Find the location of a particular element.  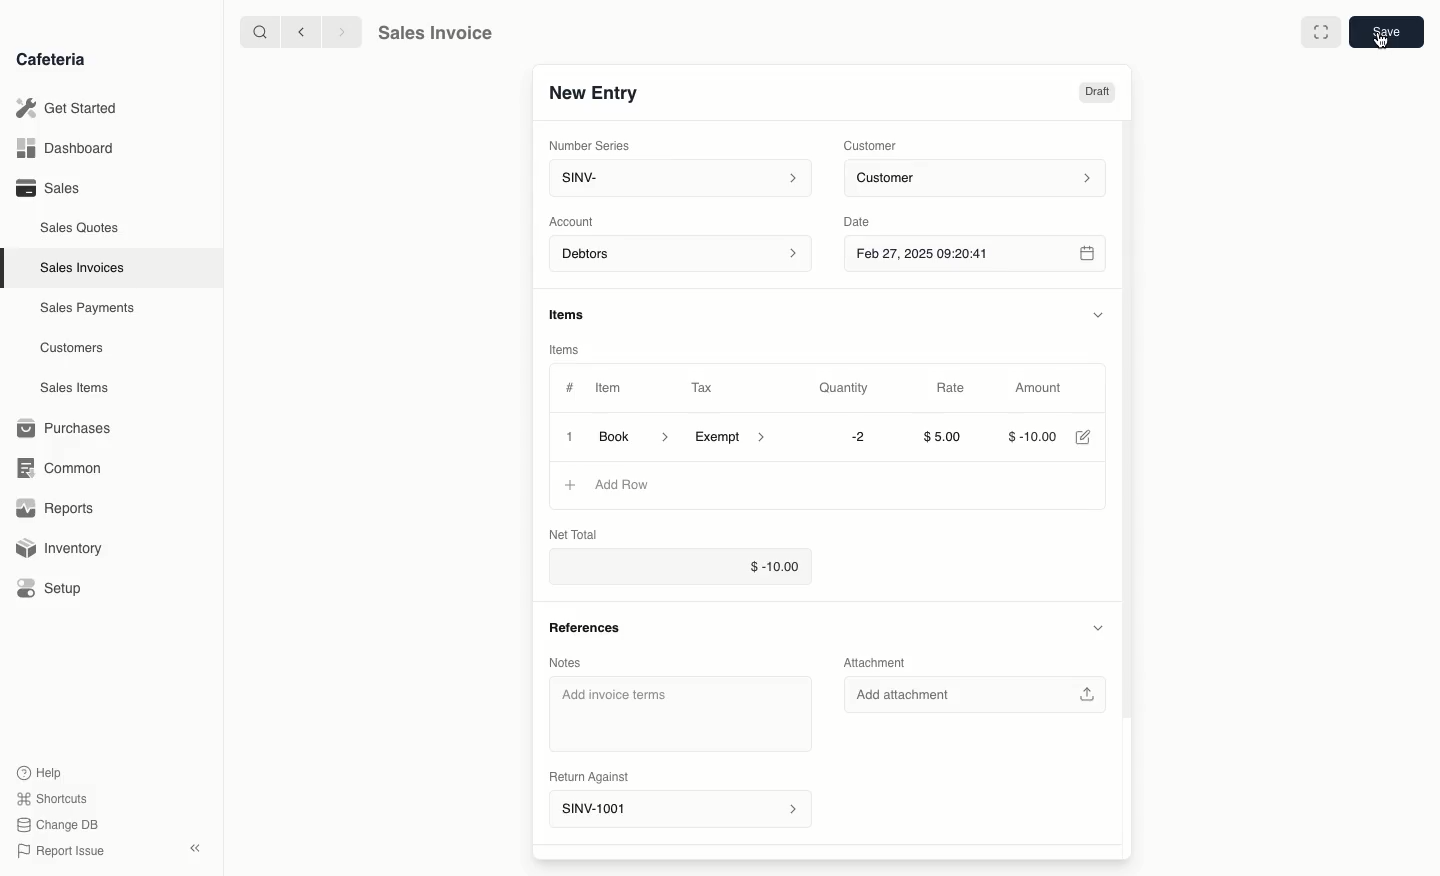

Add attachment is located at coordinates (973, 697).